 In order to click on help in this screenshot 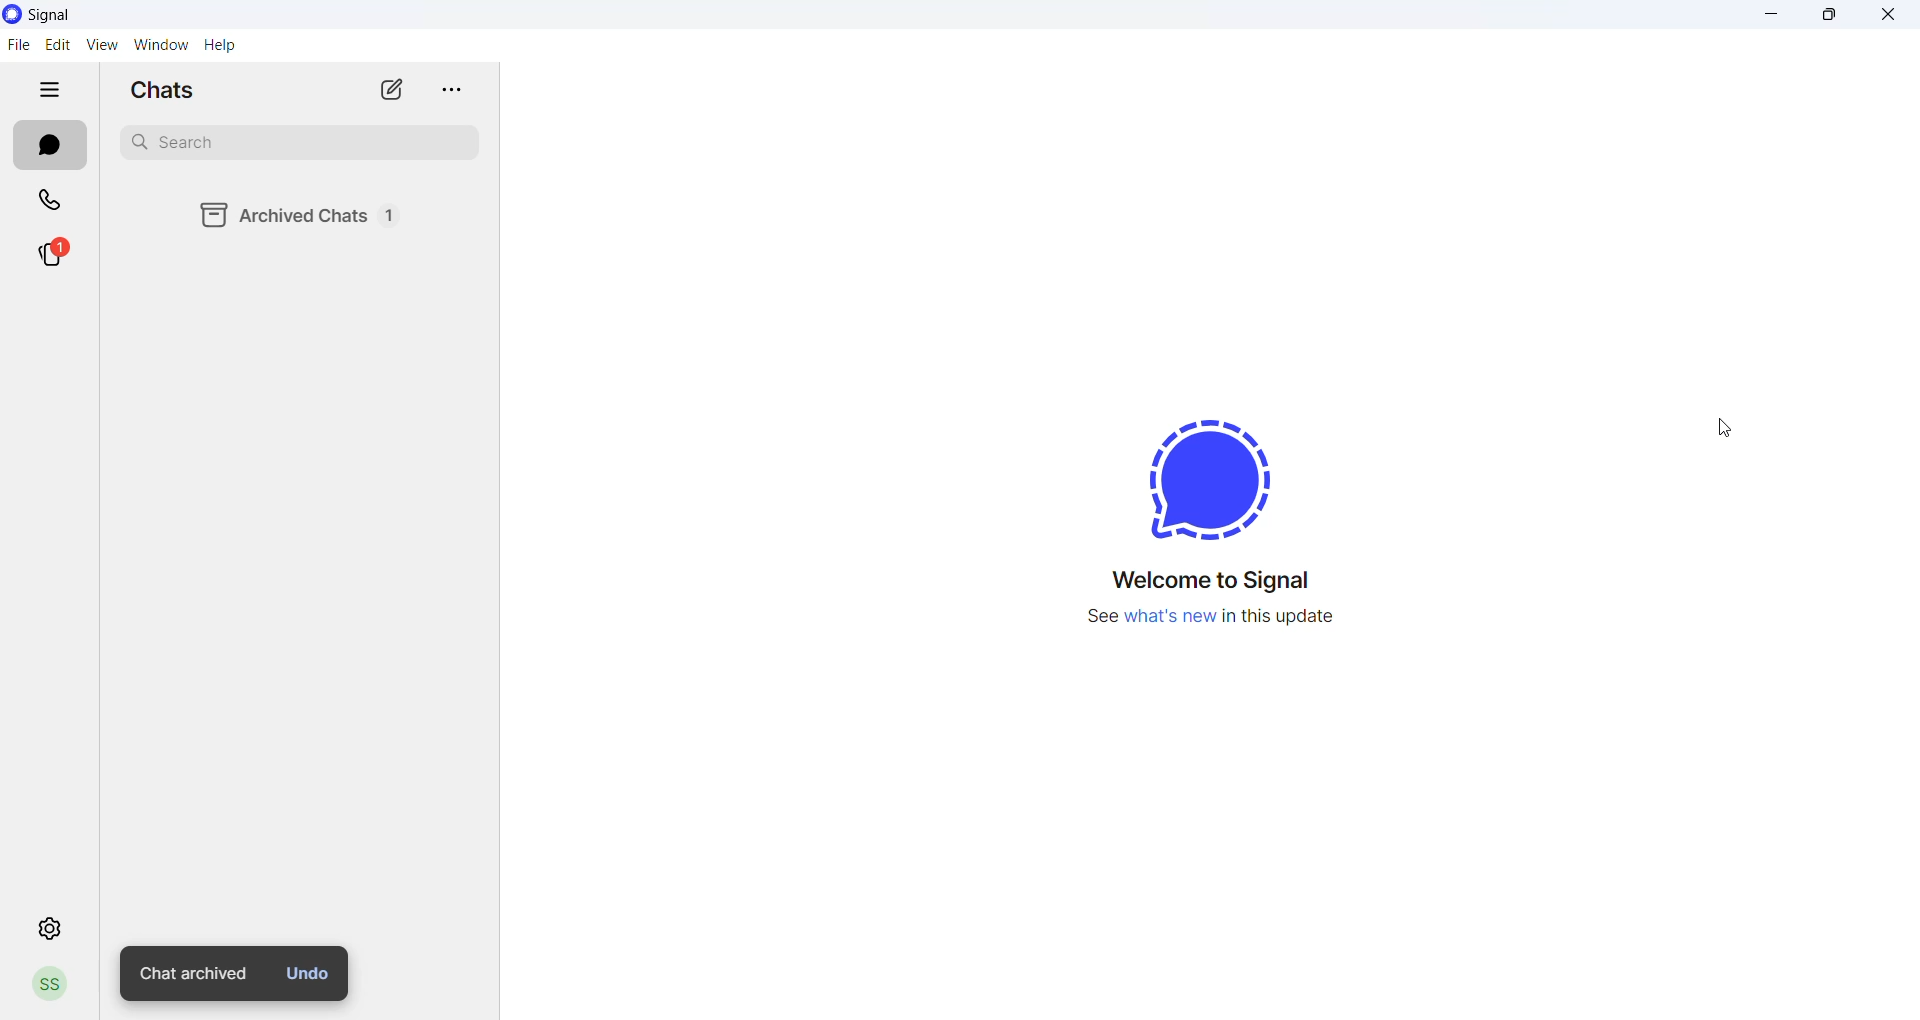, I will do `click(219, 46)`.